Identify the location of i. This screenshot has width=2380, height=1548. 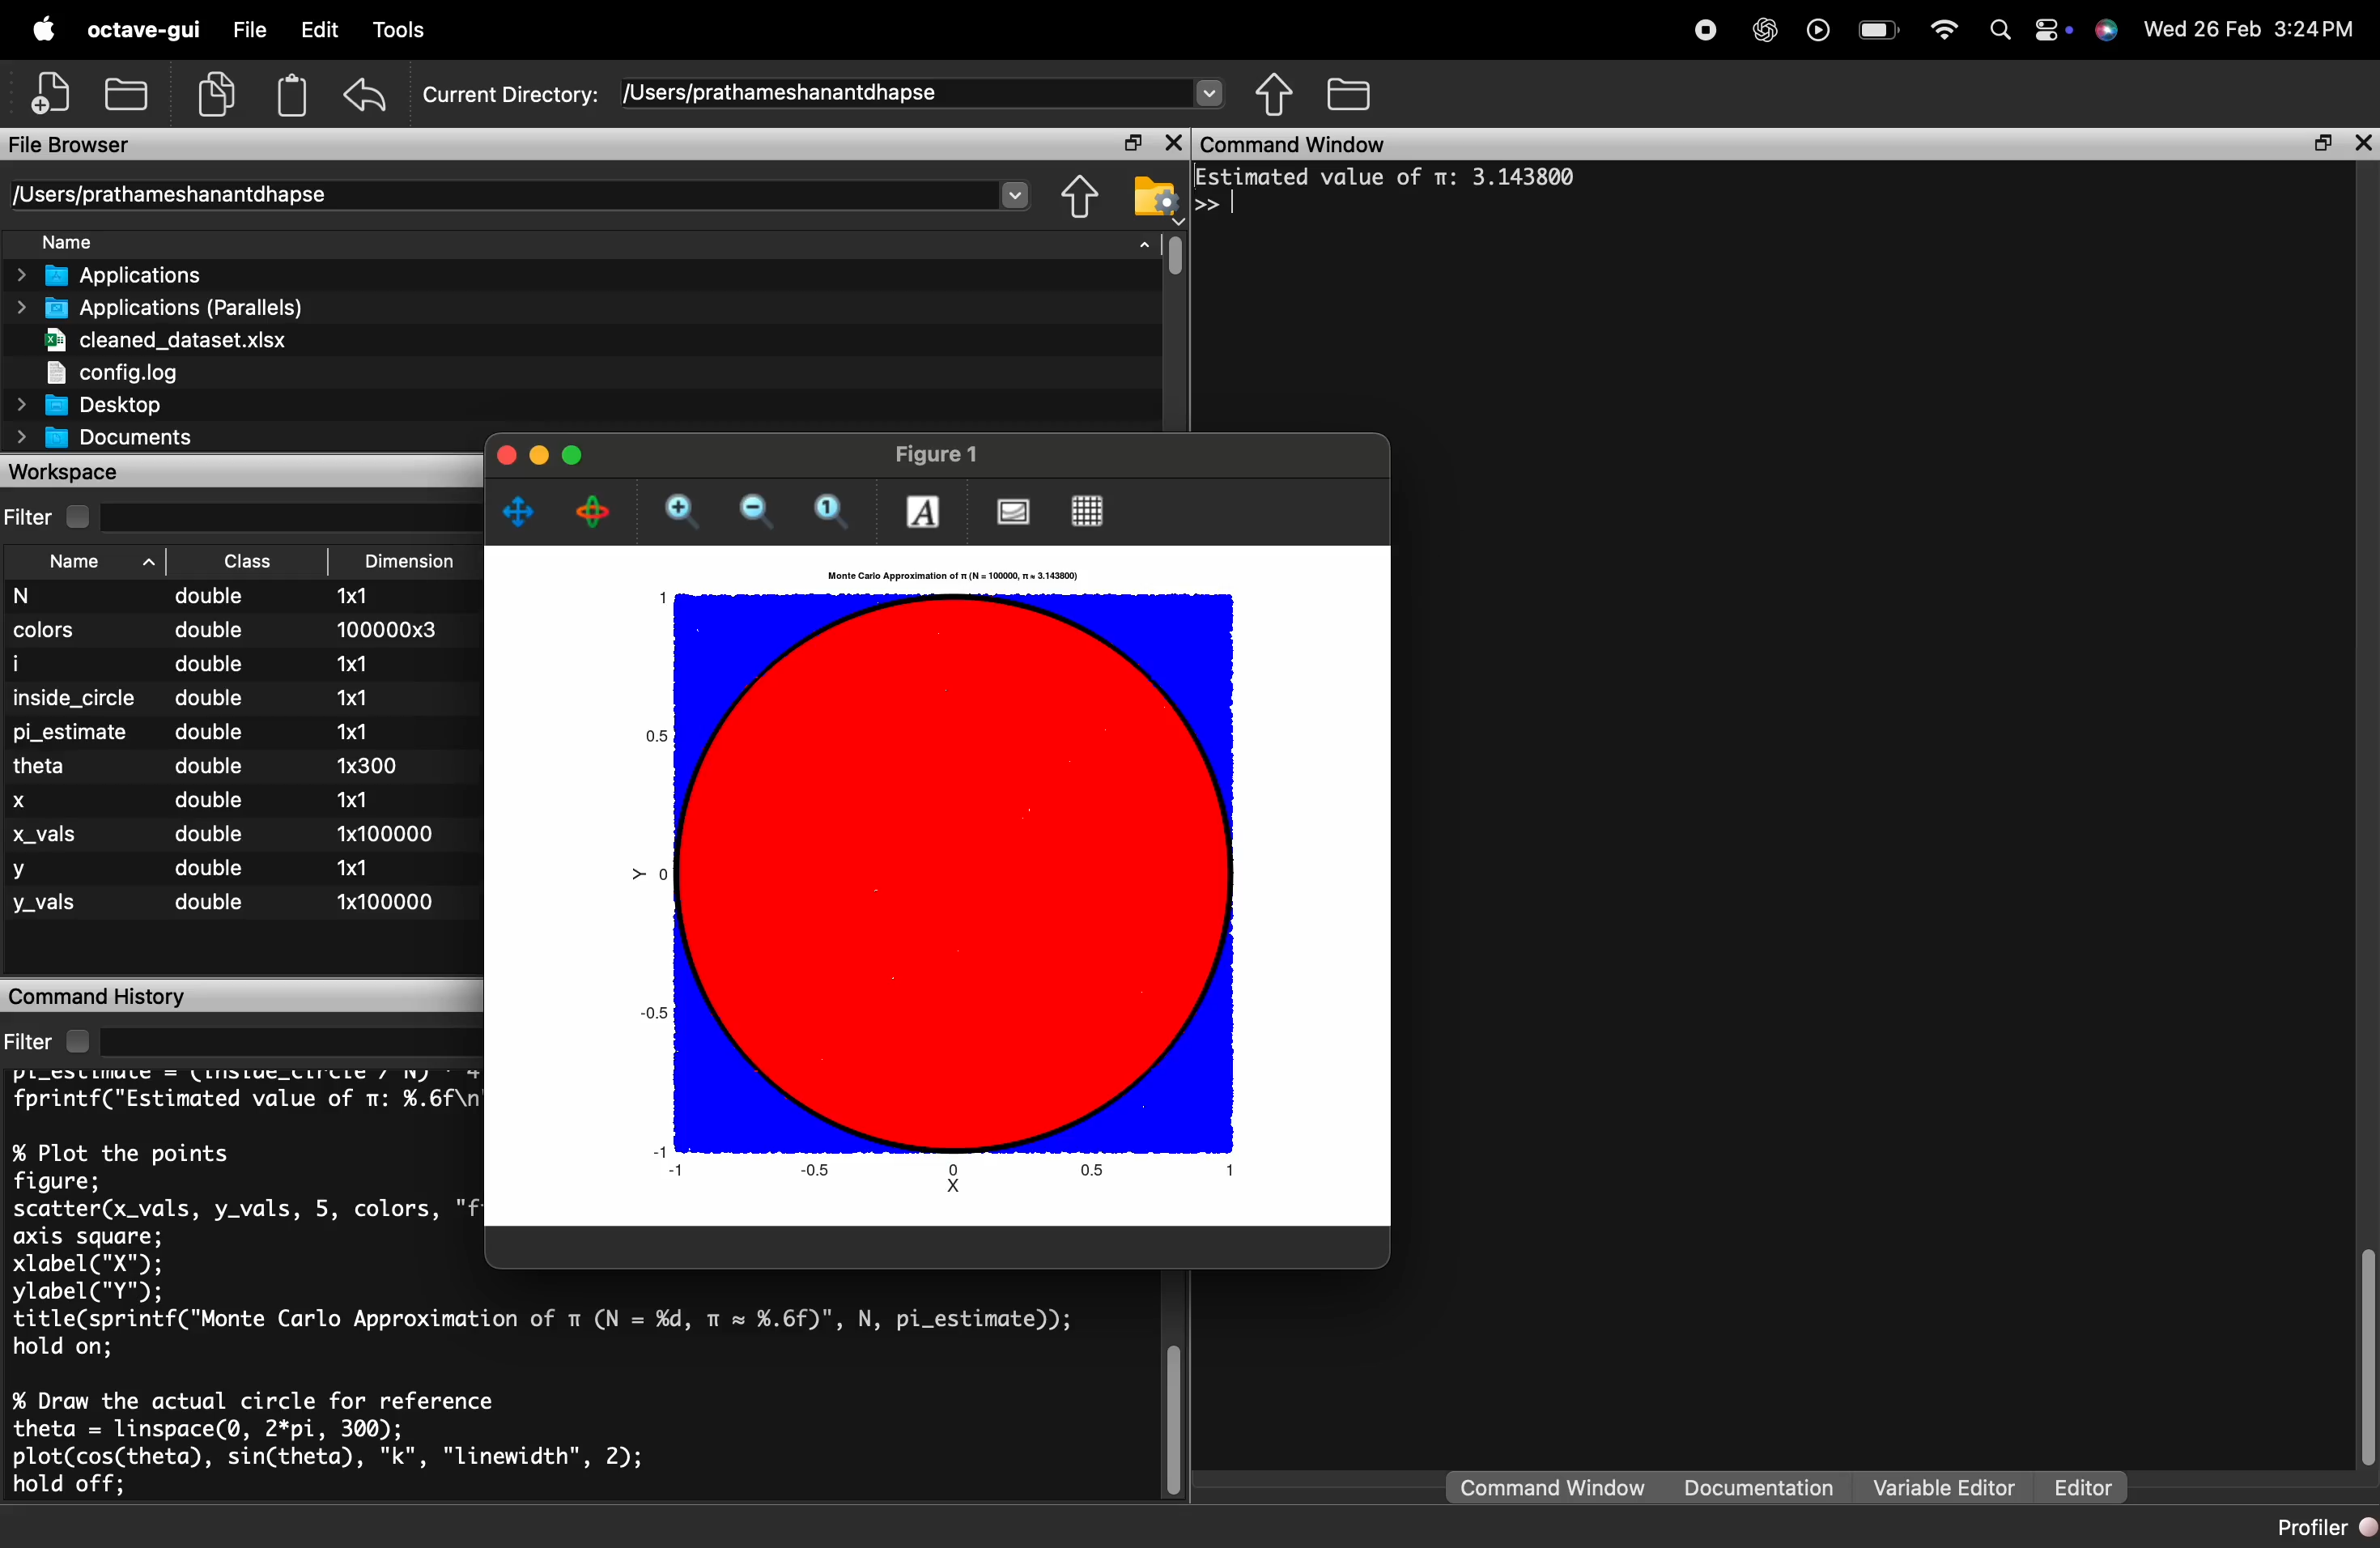
(41, 662).